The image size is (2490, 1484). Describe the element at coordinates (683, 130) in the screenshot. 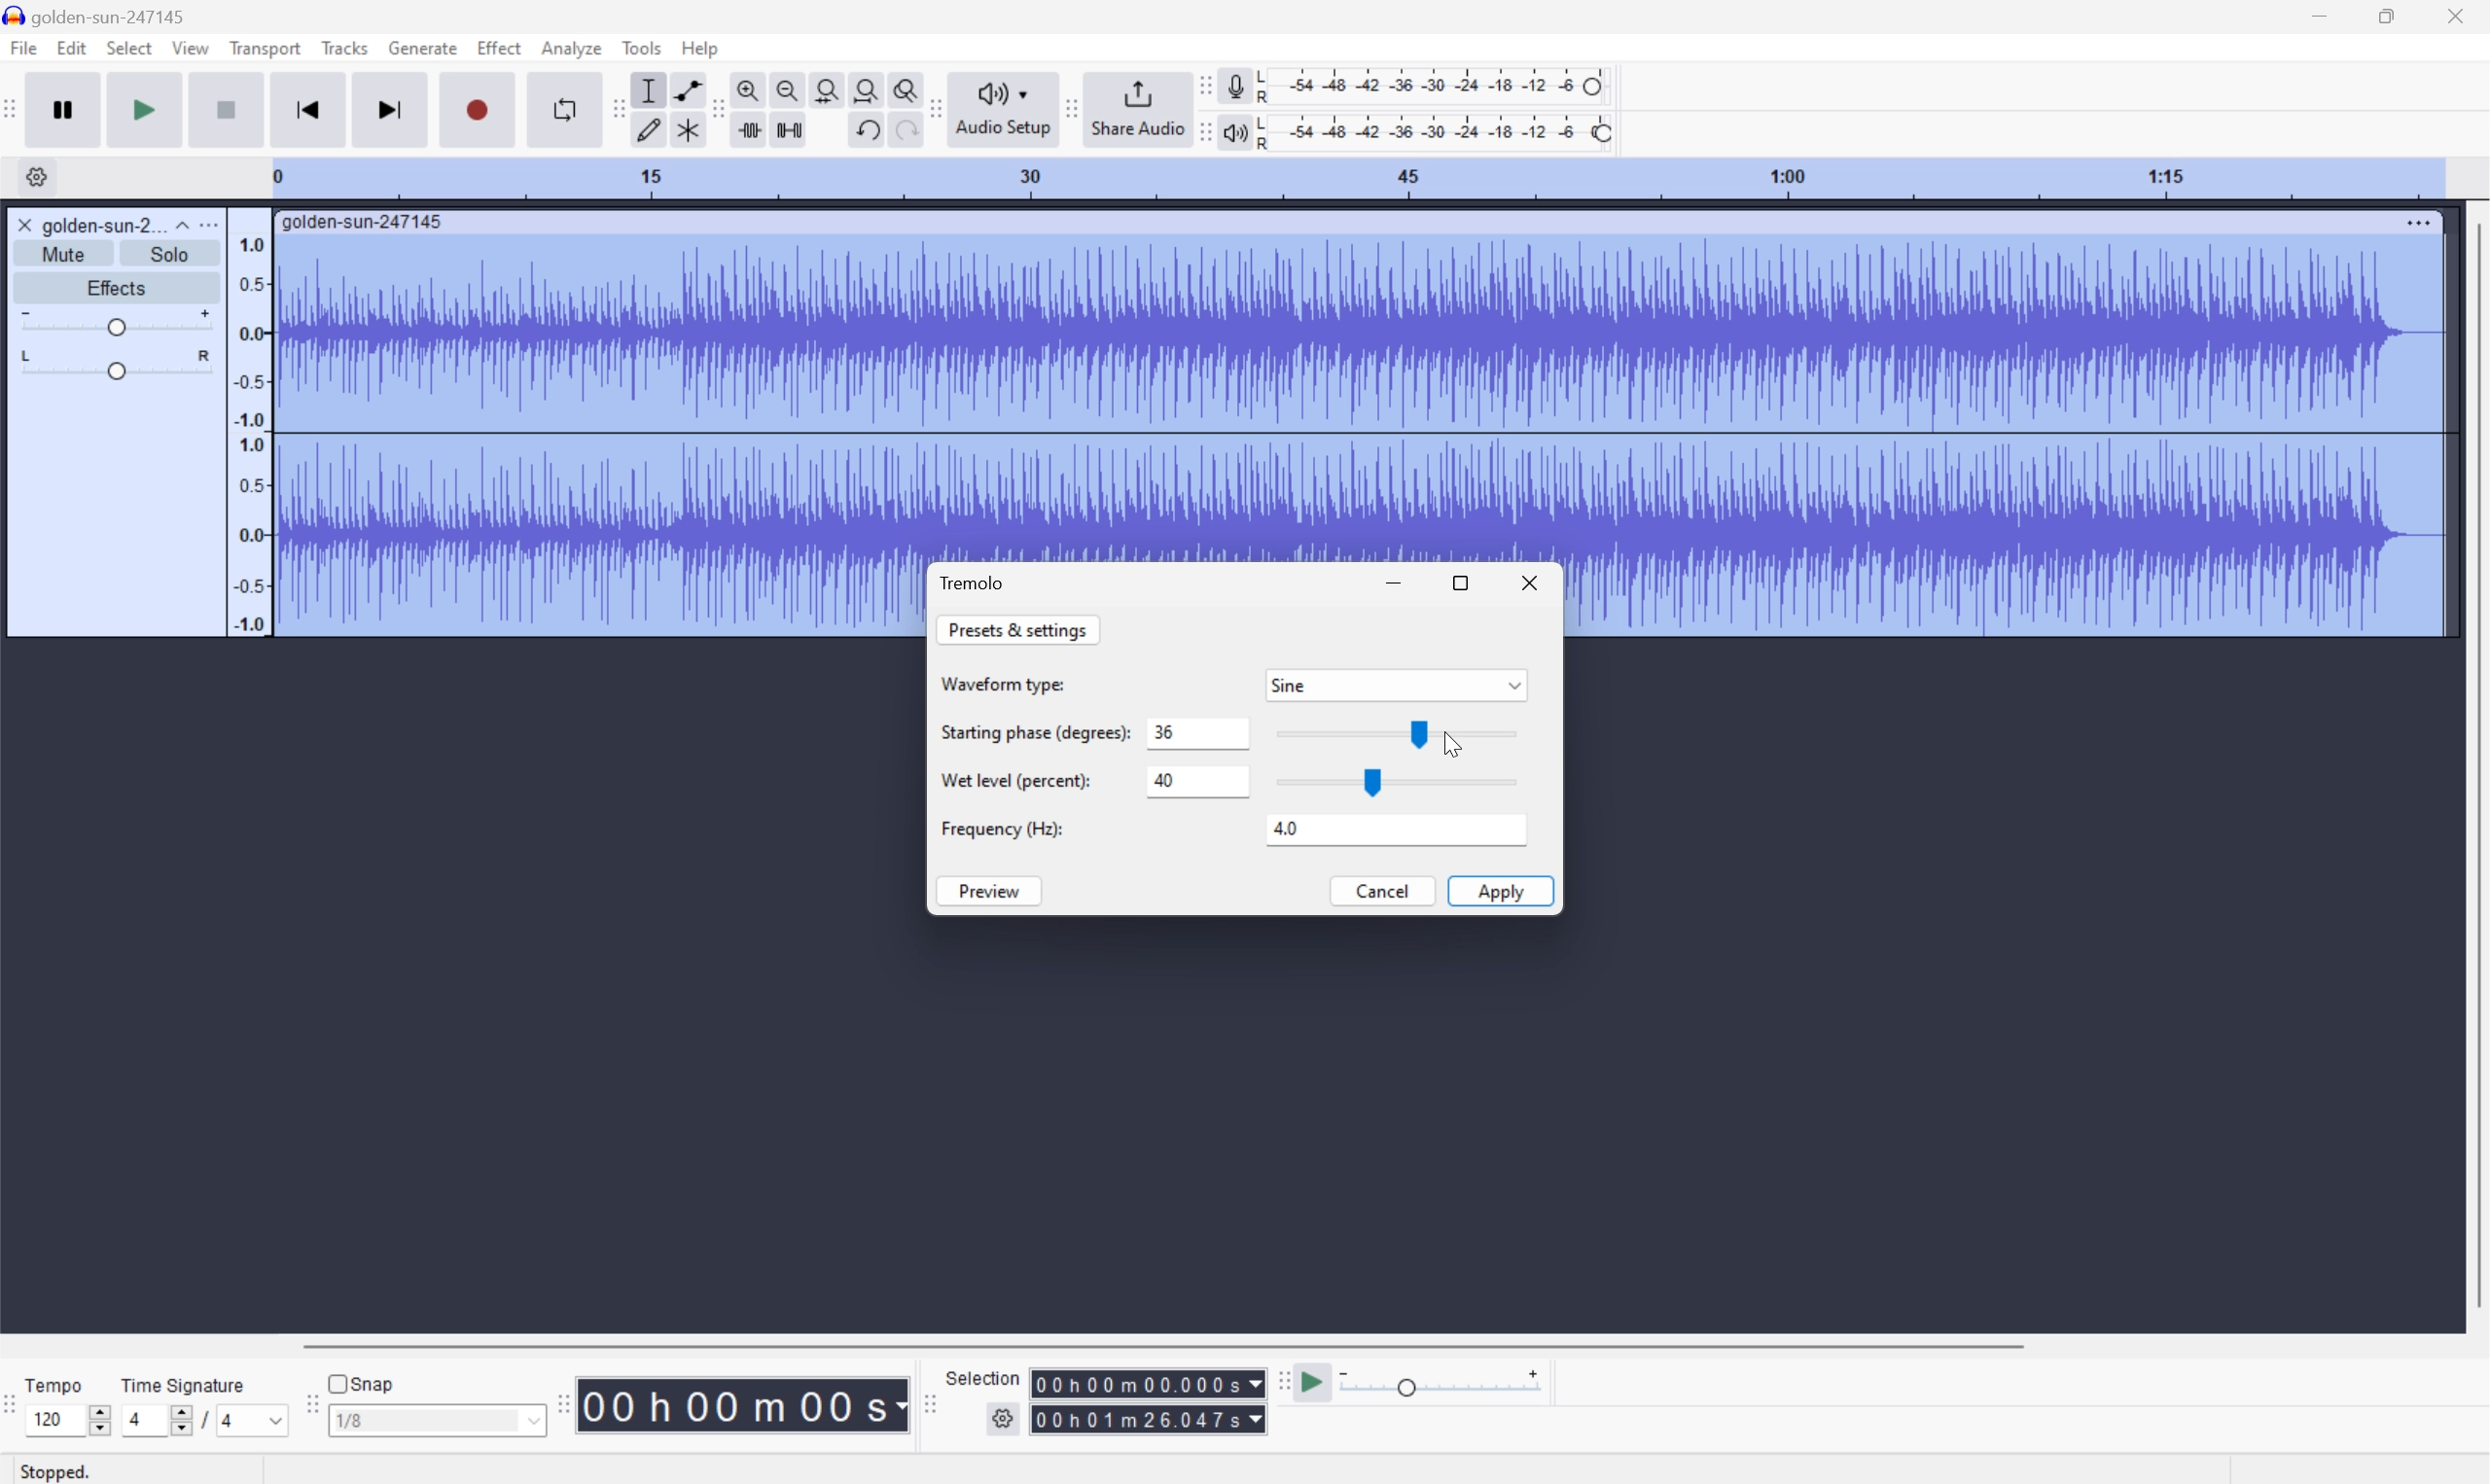

I see `Multi tool` at that location.